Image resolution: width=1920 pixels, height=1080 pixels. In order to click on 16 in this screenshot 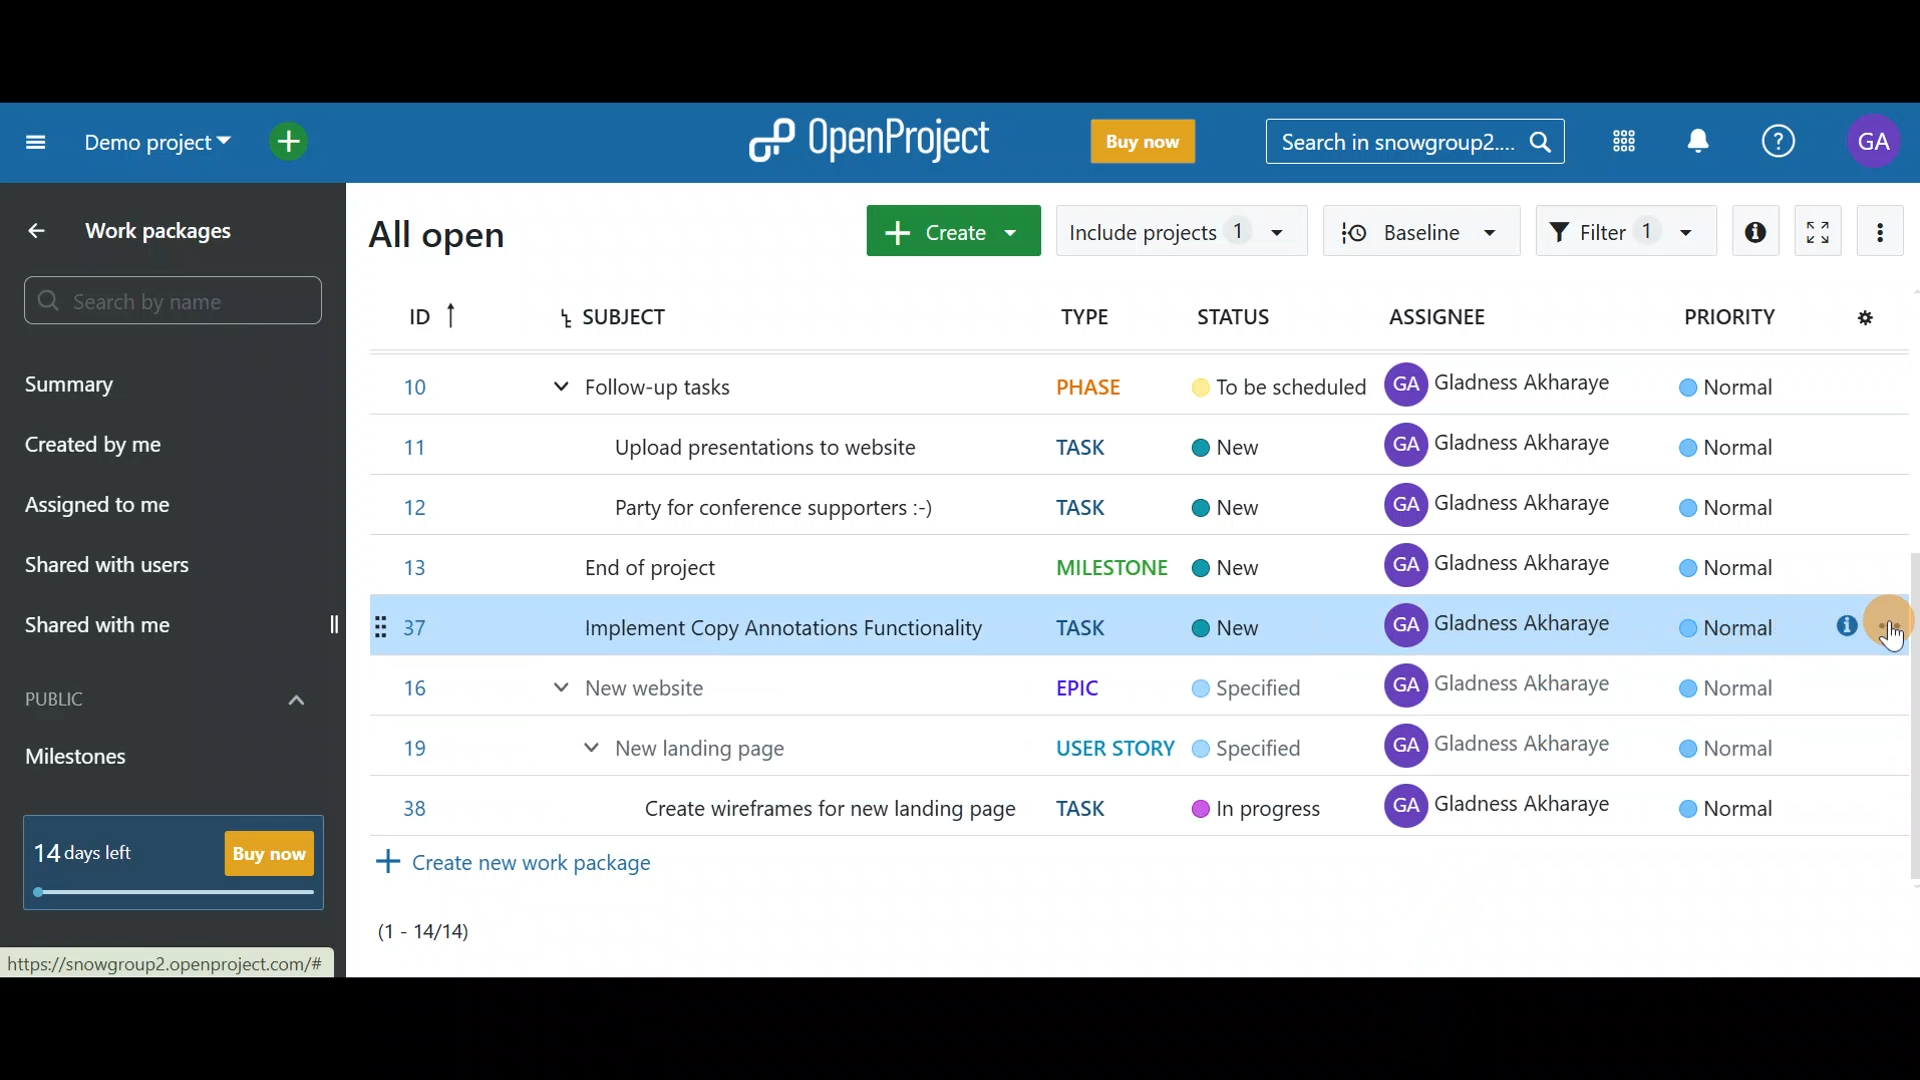, I will do `click(413, 690)`.